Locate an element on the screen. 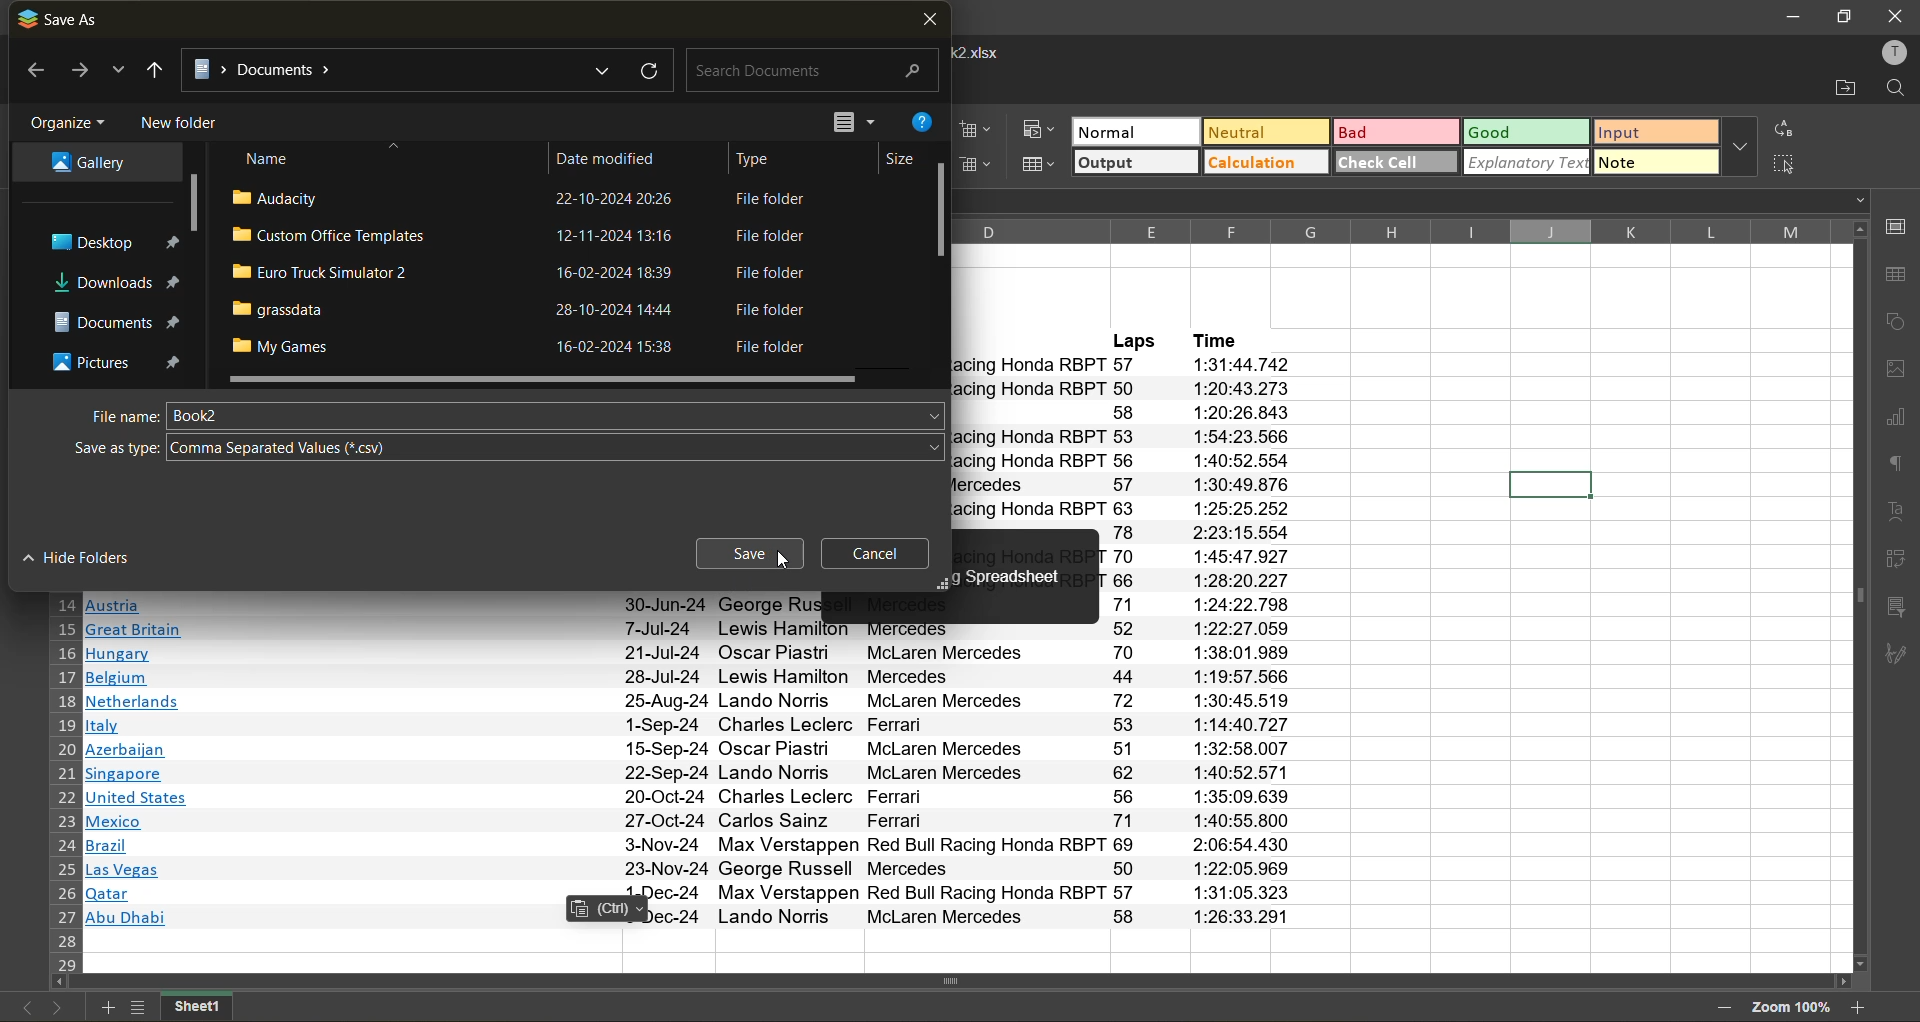  organize is located at coordinates (68, 119).